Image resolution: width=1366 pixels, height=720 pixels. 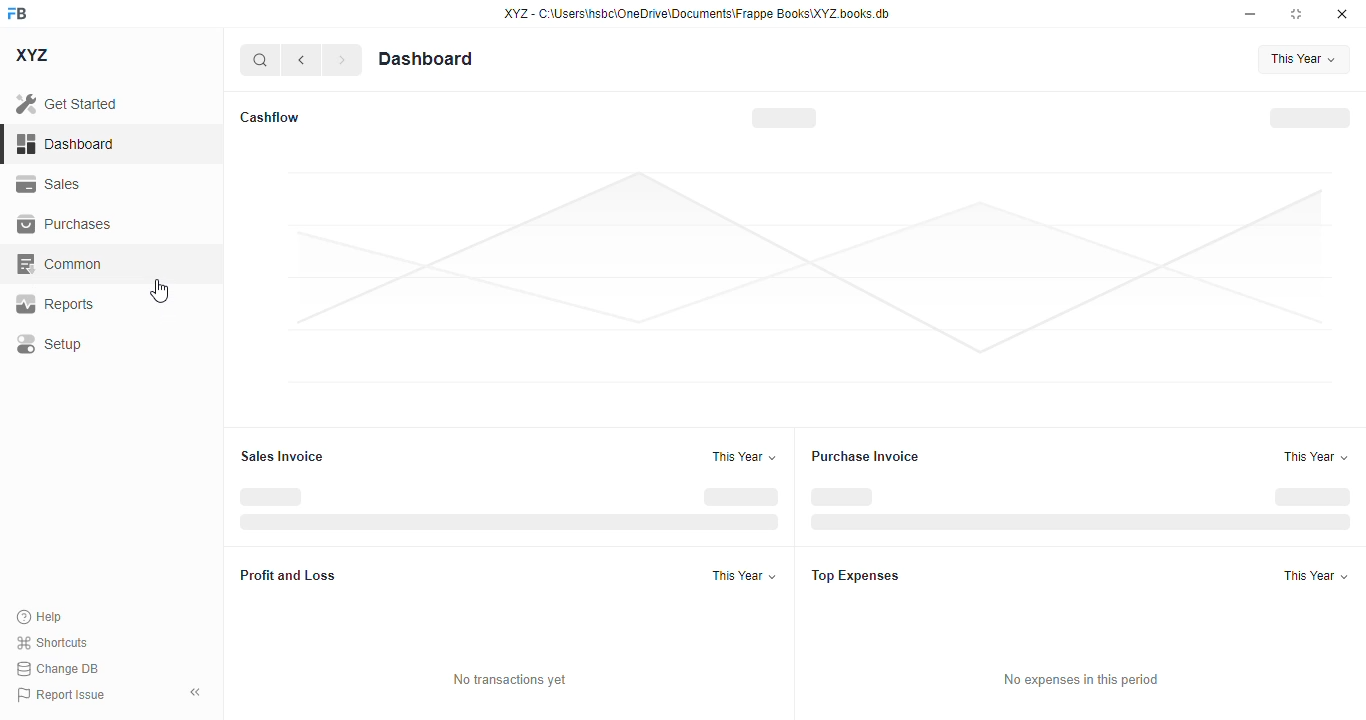 What do you see at coordinates (33, 55) in the screenshot?
I see `XYZ` at bounding box center [33, 55].